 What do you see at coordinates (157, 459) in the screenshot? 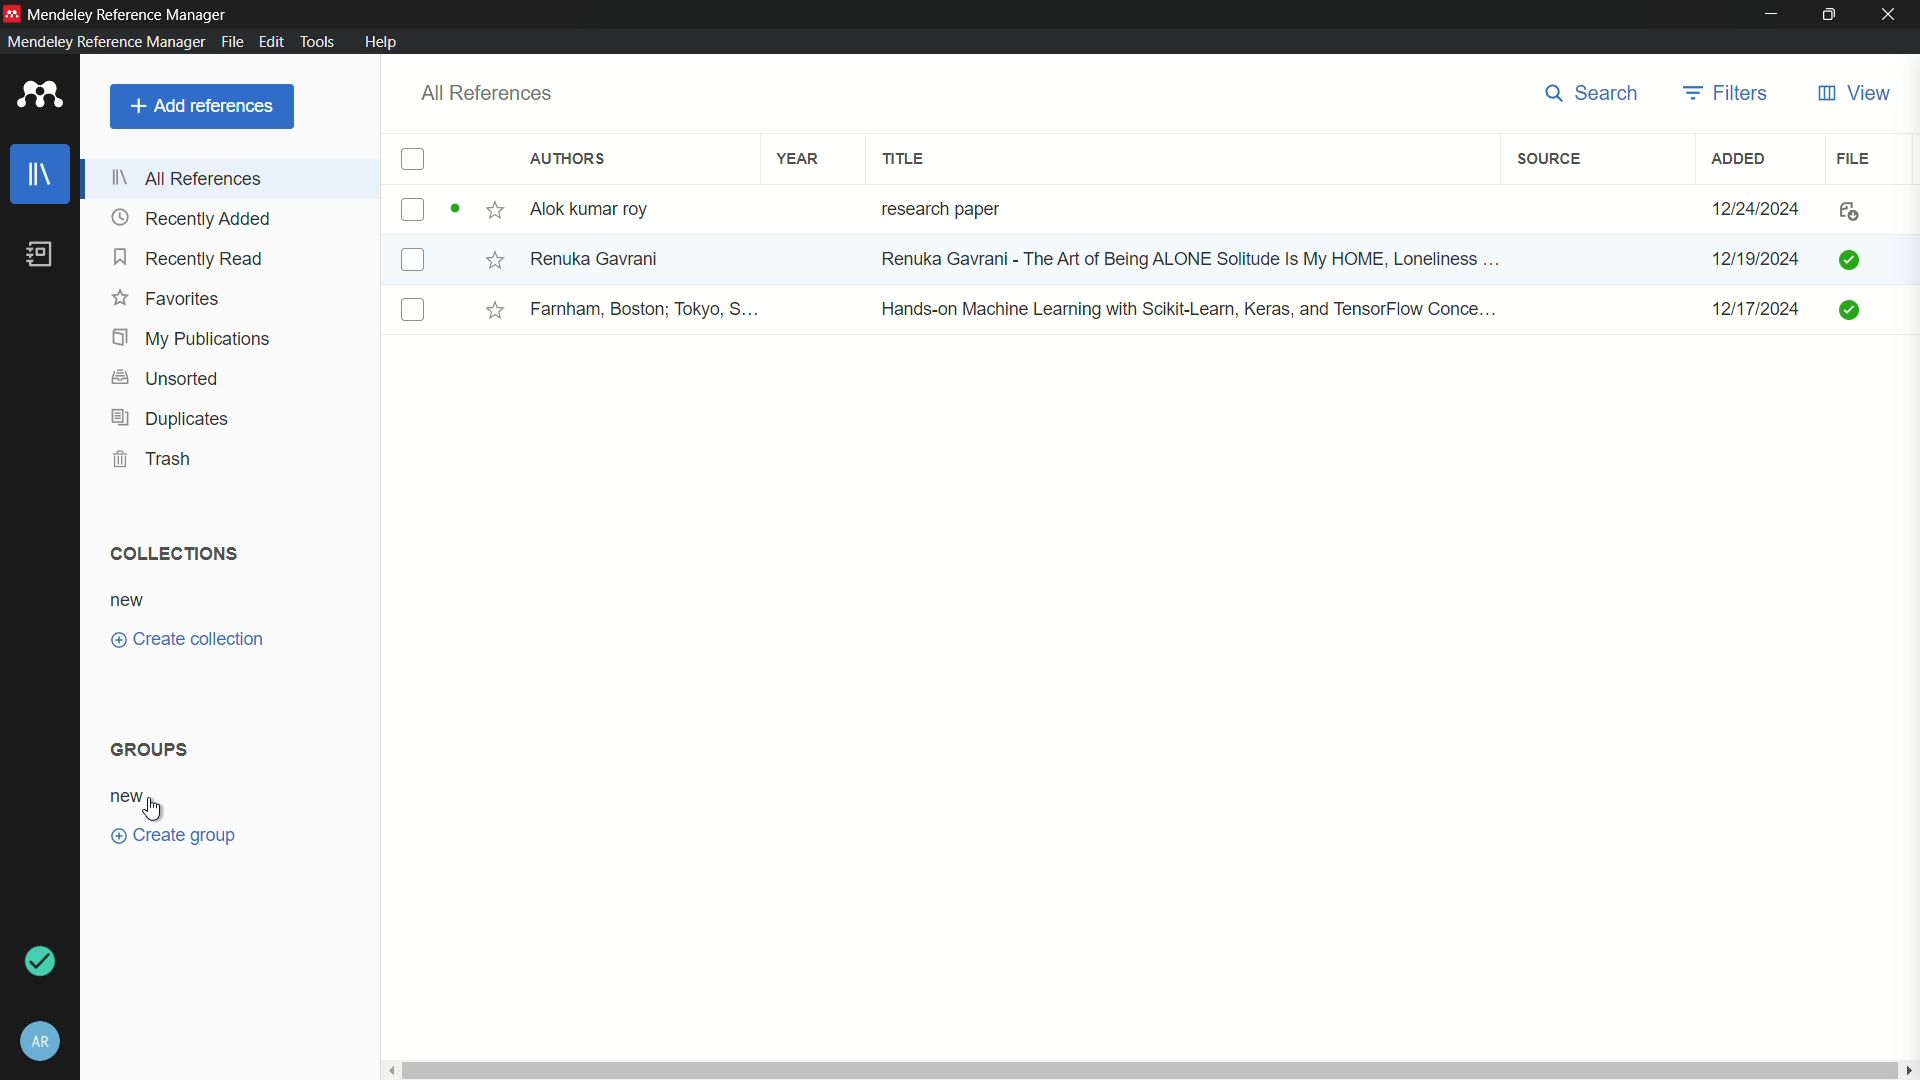
I see `trash` at bounding box center [157, 459].